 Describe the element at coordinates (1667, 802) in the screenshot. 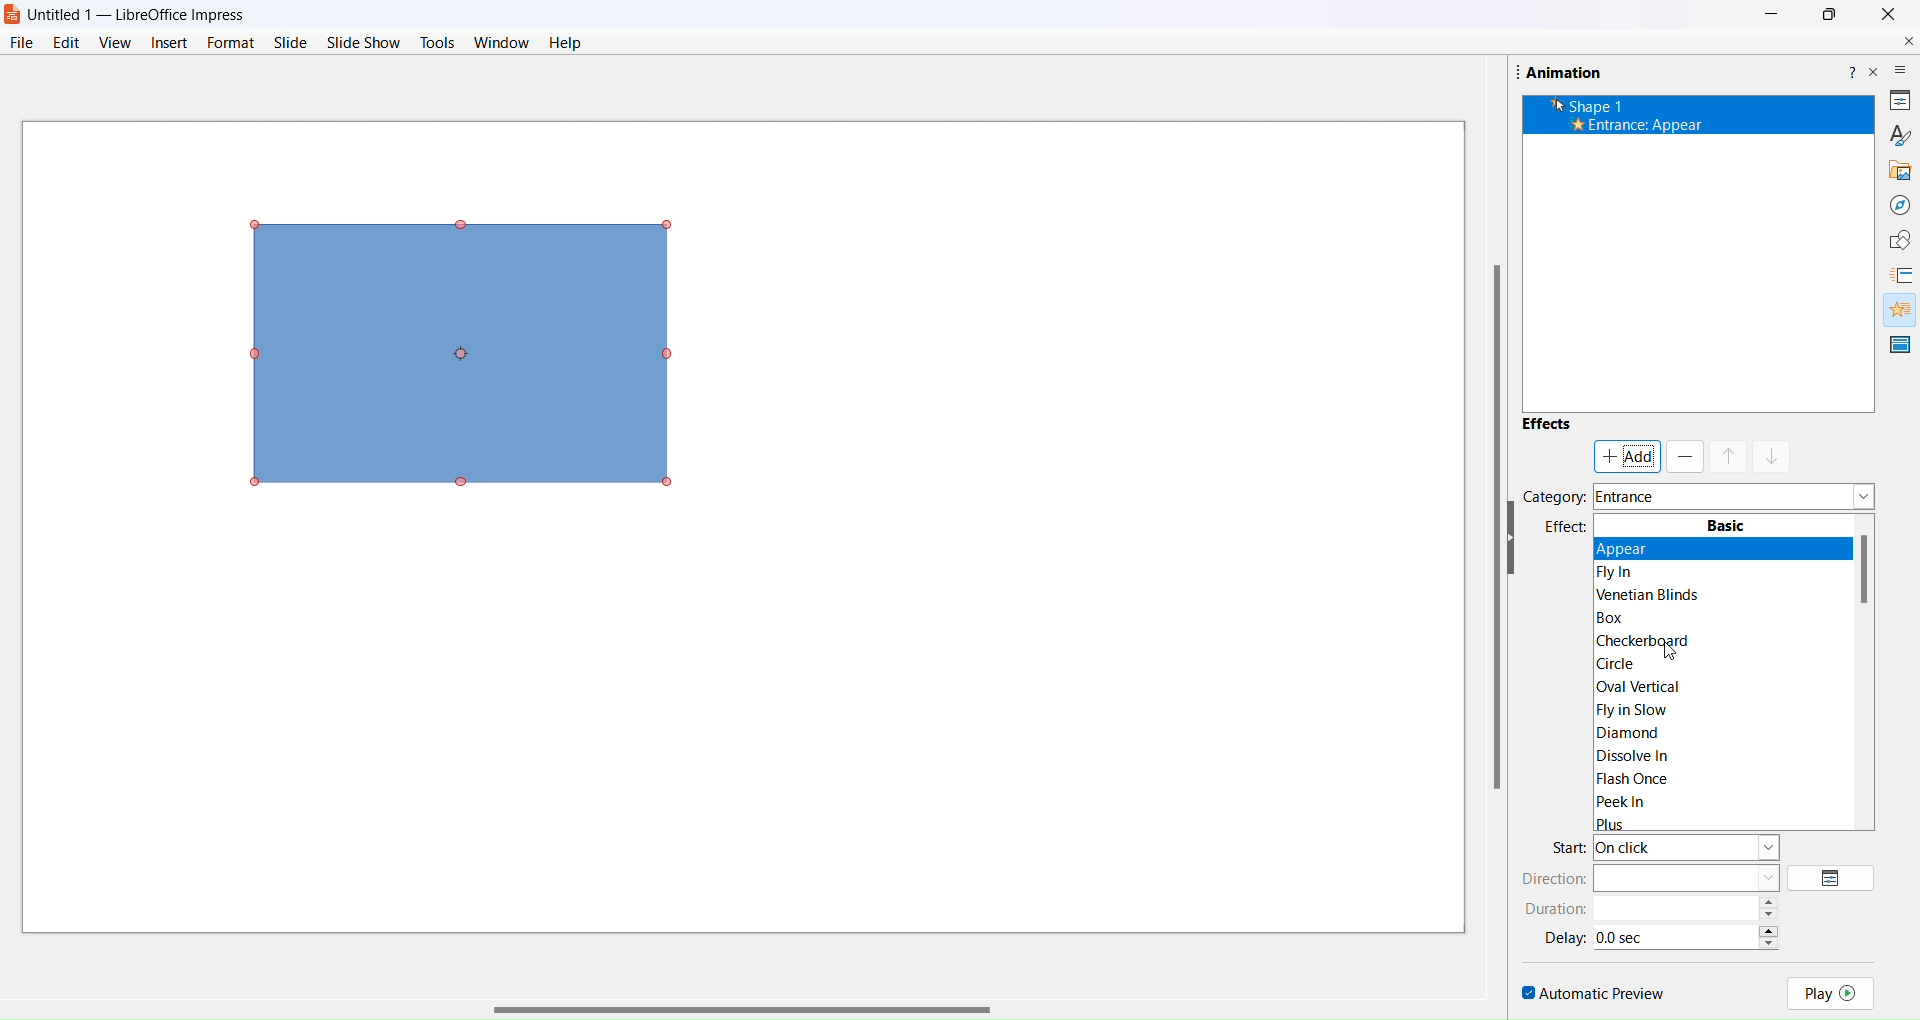

I see `Peek In` at that location.